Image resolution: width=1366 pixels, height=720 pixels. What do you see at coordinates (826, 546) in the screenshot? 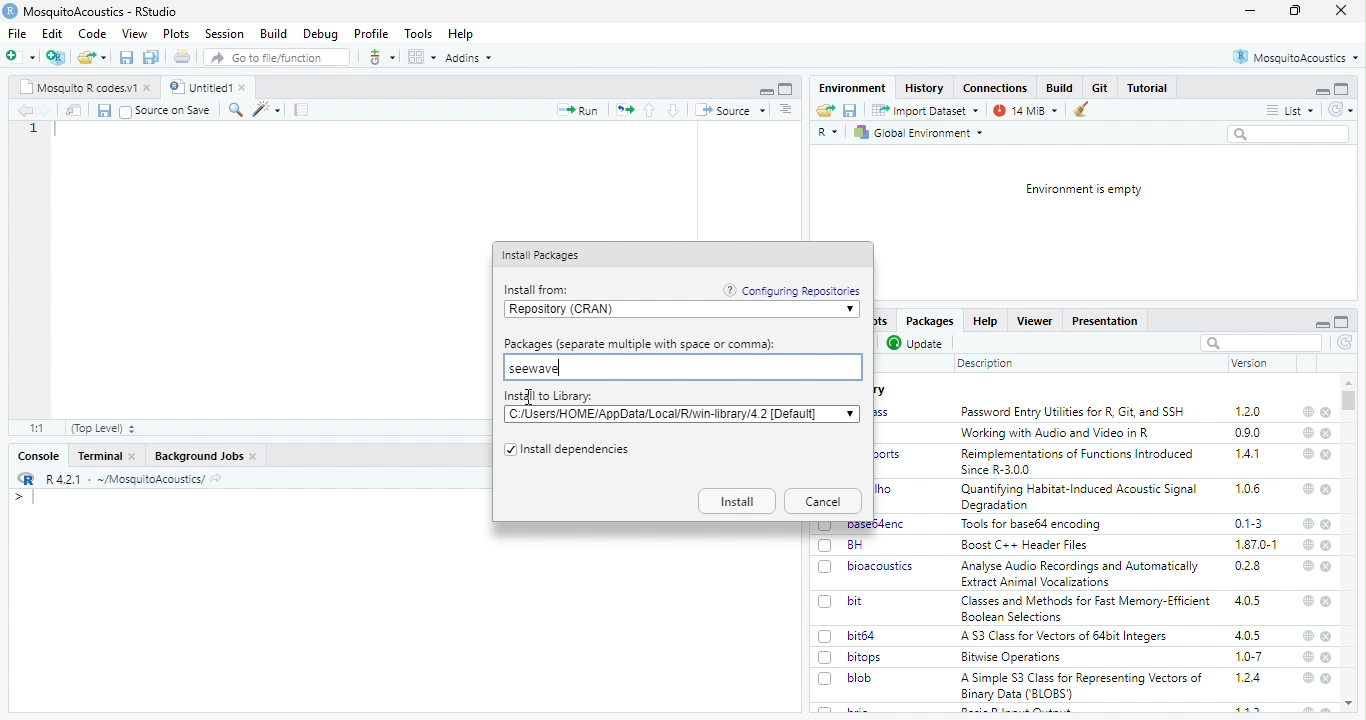
I see `checkbox` at bounding box center [826, 546].